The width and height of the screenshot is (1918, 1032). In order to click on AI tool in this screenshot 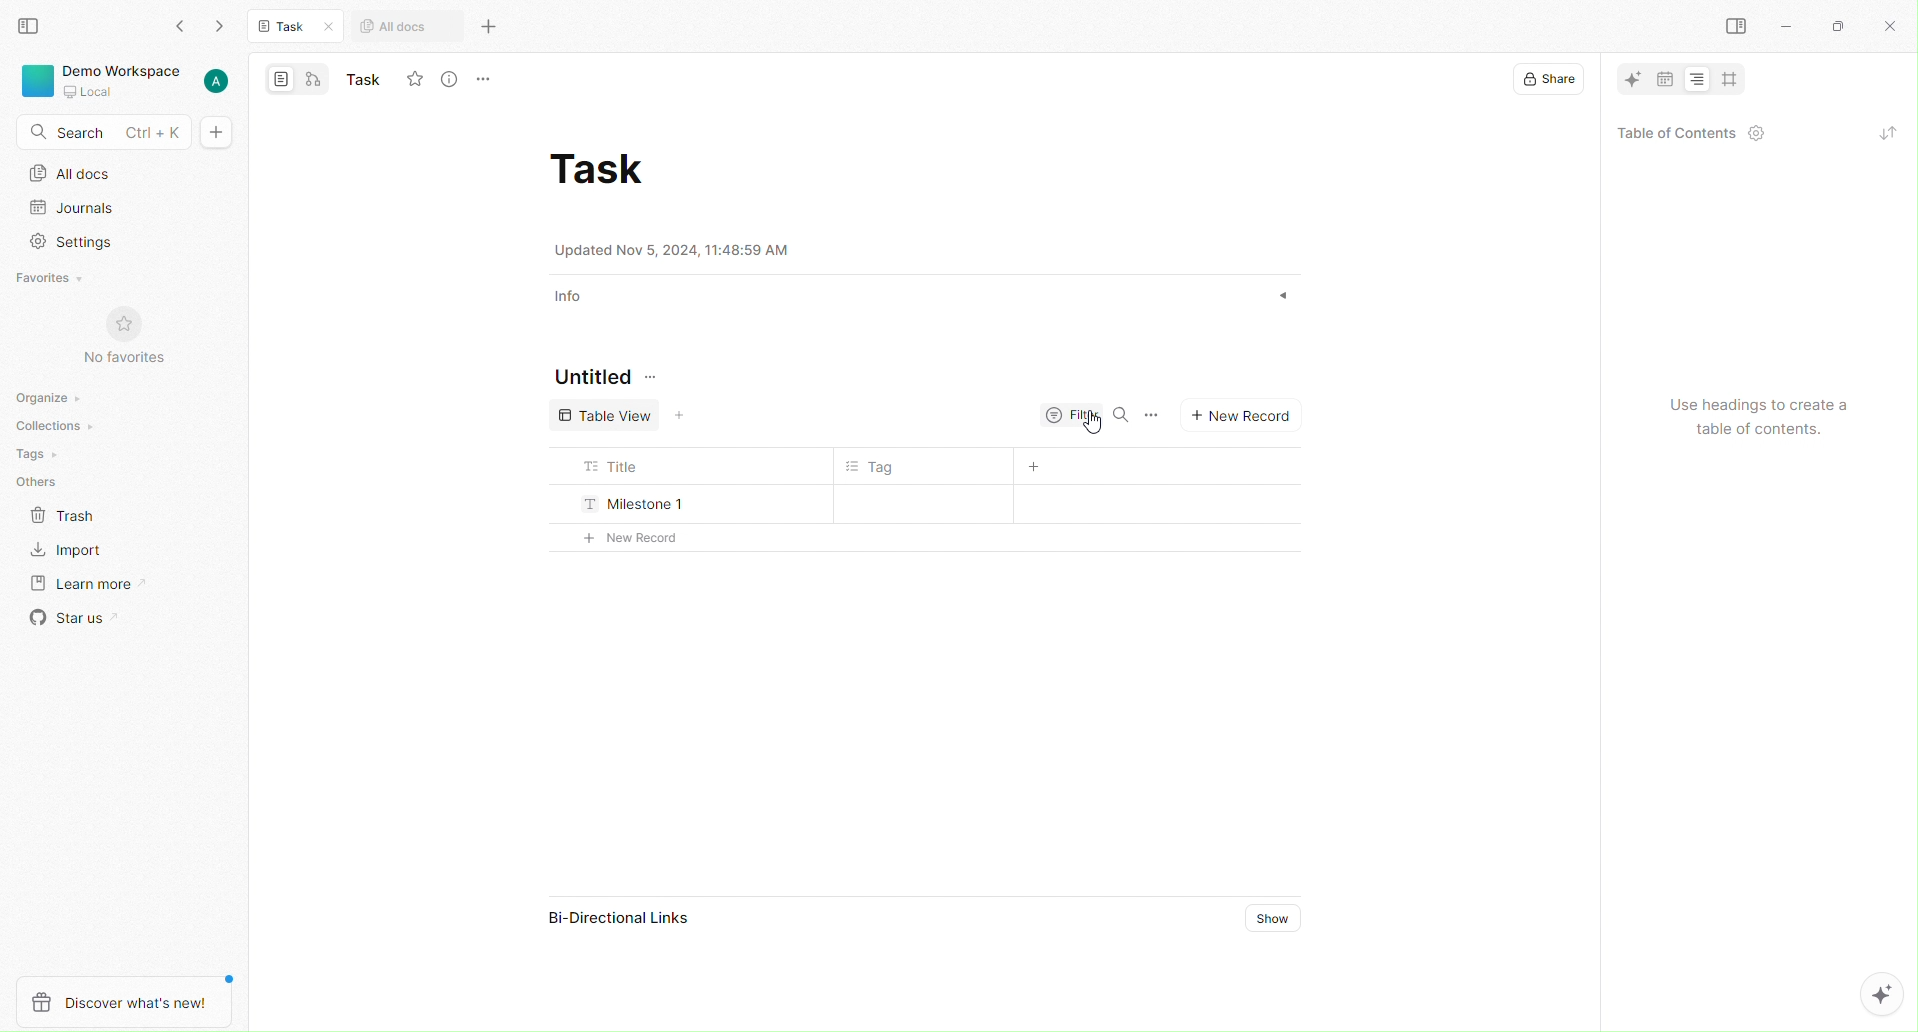, I will do `click(1631, 82)`.